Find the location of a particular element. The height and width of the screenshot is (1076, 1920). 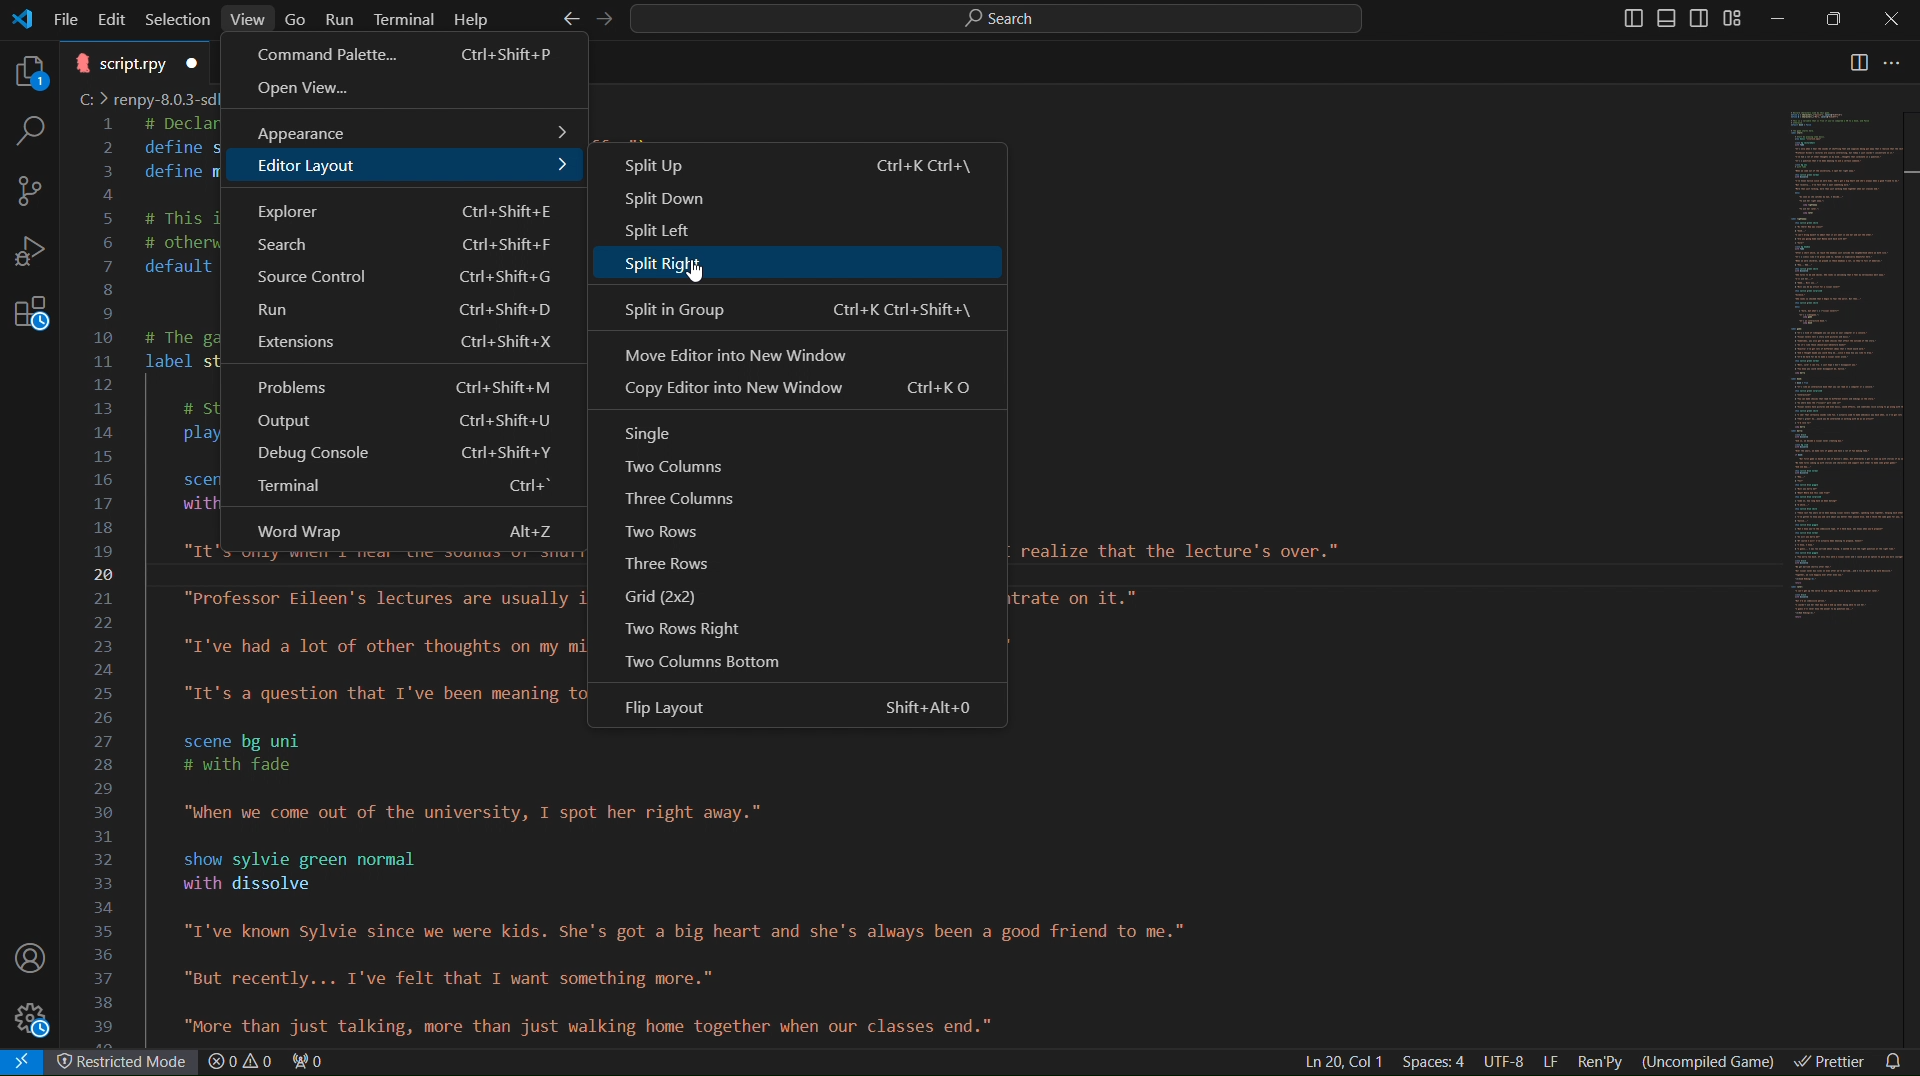

Notification is located at coordinates (1898, 1060).